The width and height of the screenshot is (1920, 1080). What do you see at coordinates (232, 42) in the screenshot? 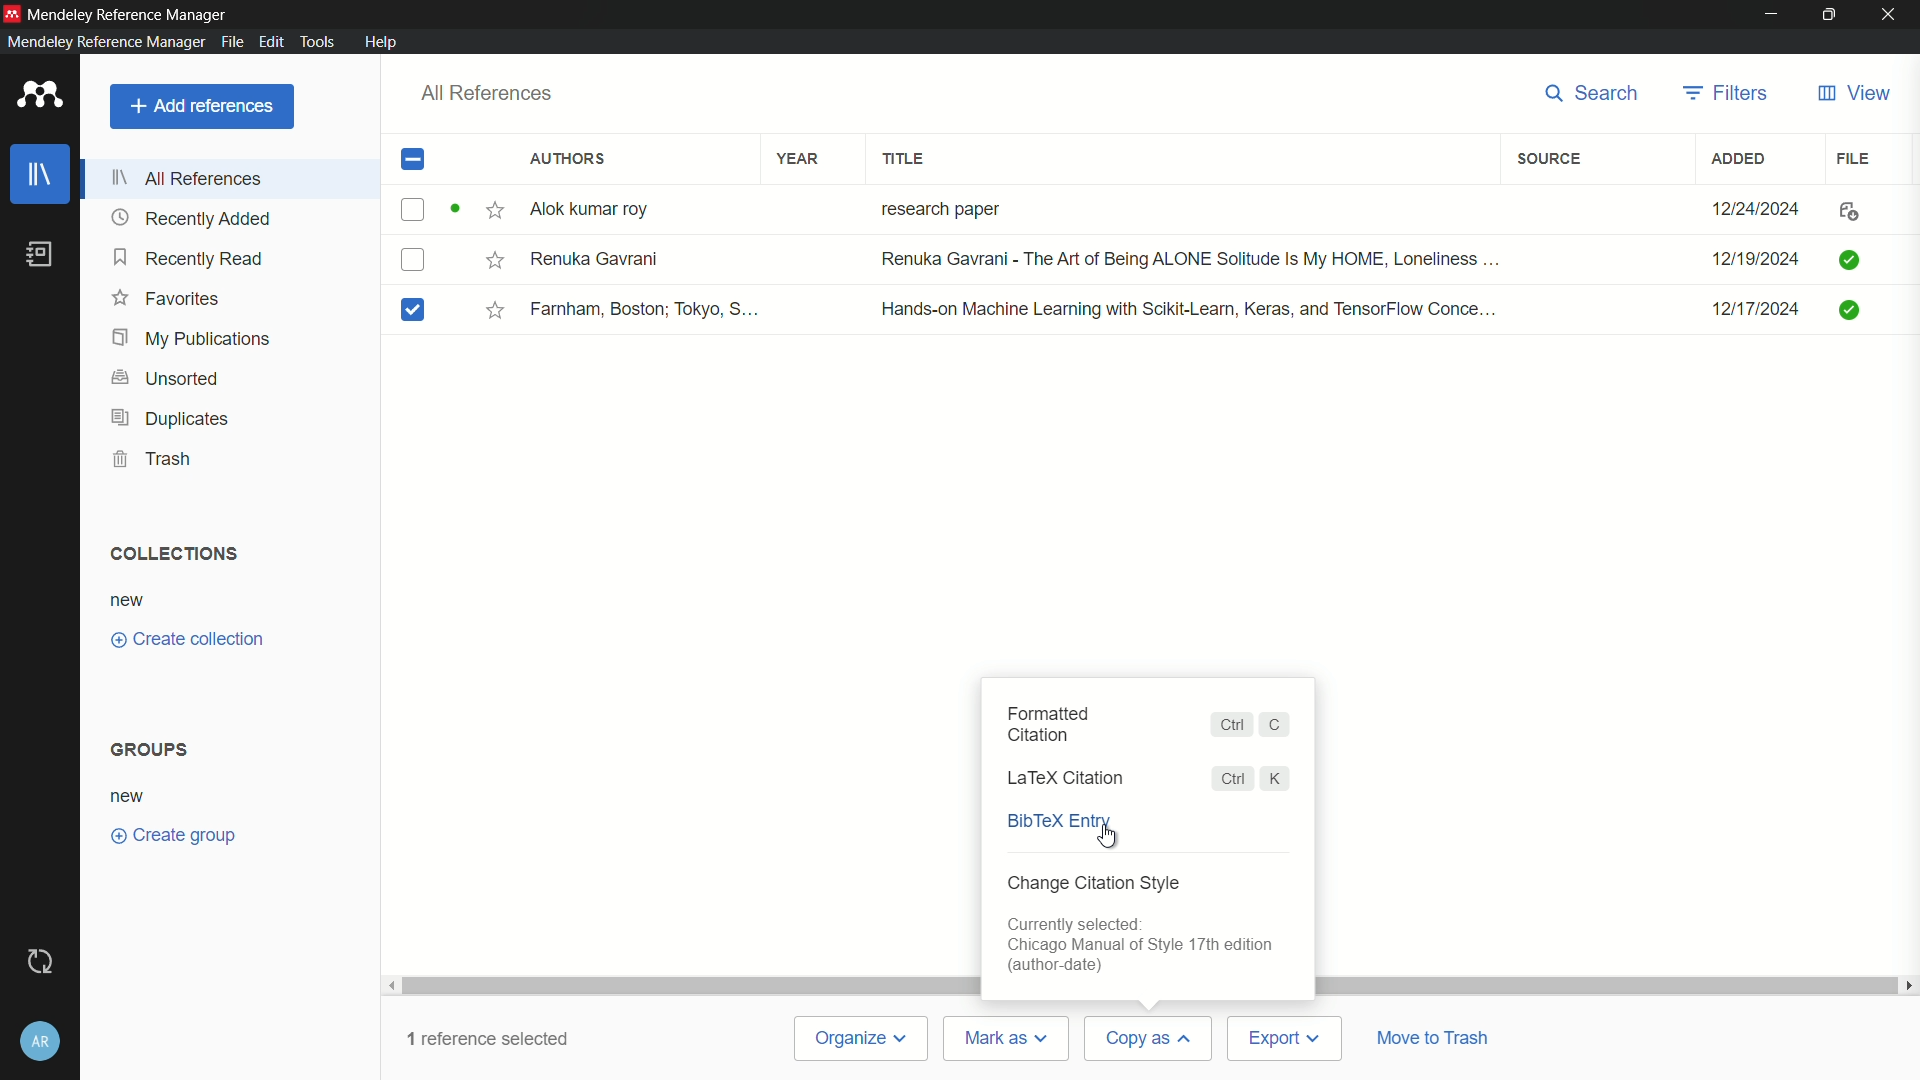
I see `file menu` at bounding box center [232, 42].